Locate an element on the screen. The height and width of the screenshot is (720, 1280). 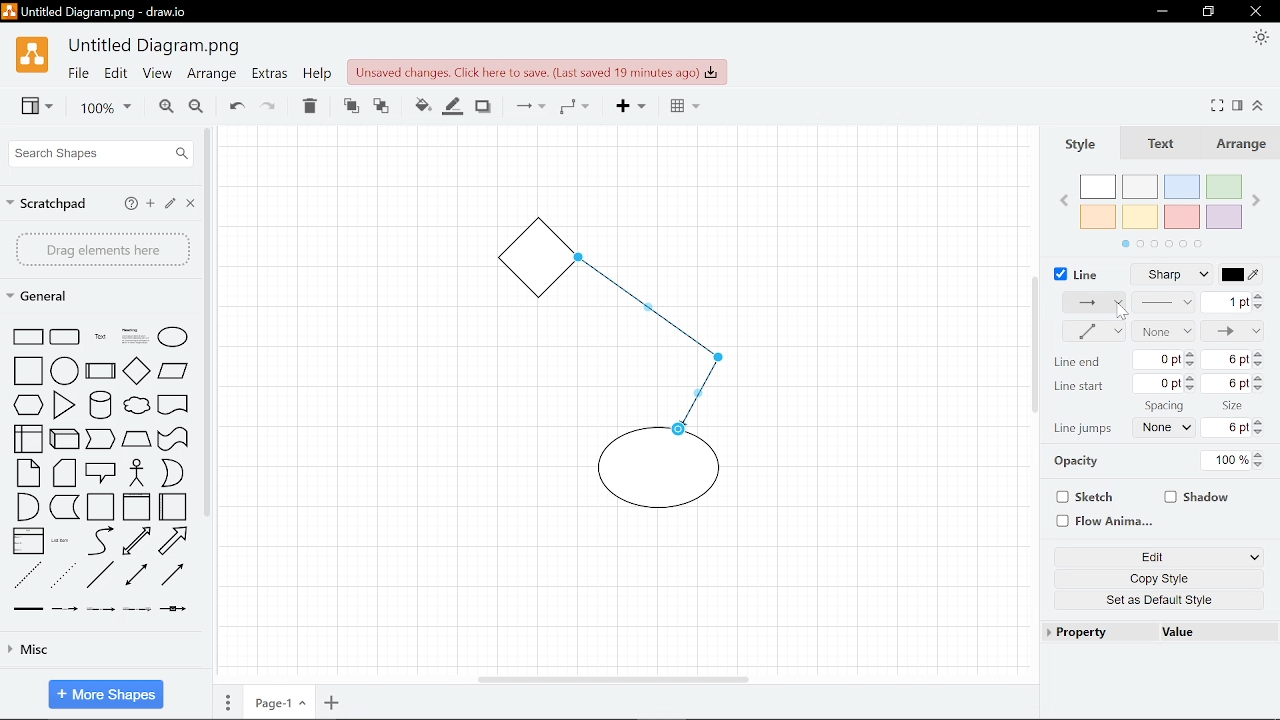
Scratchpad is located at coordinates (49, 201).